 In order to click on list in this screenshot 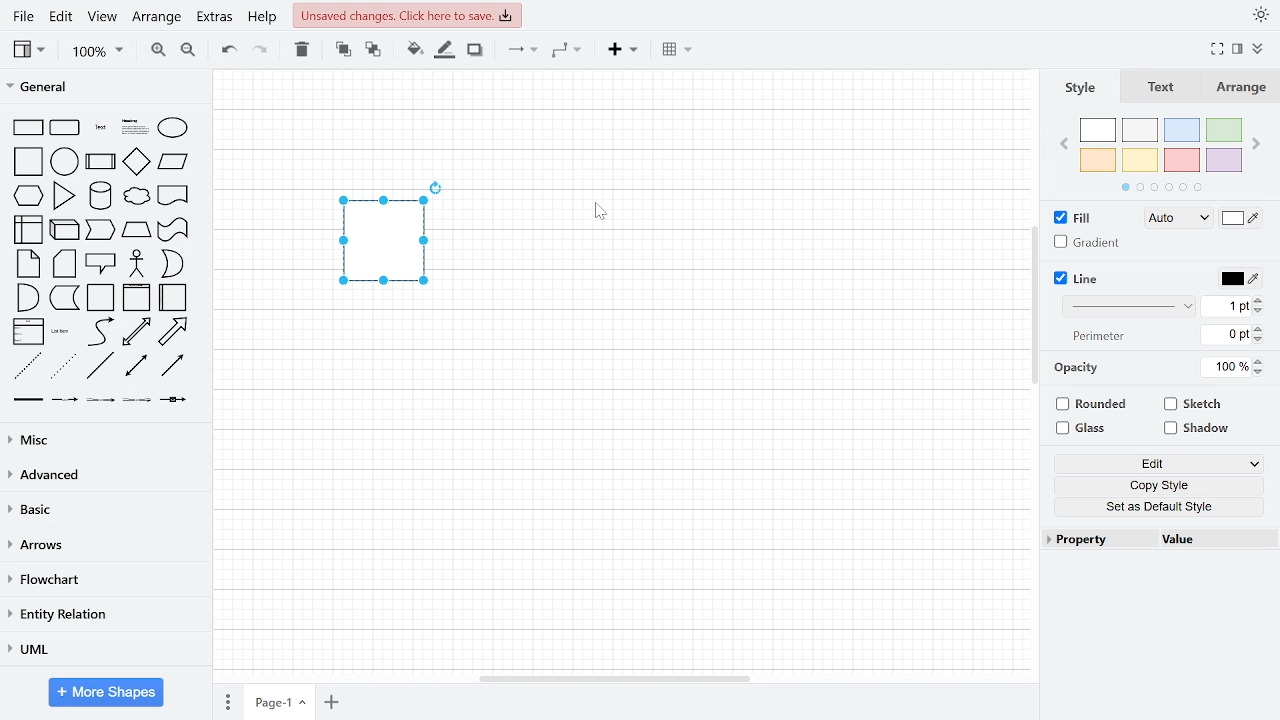, I will do `click(27, 332)`.